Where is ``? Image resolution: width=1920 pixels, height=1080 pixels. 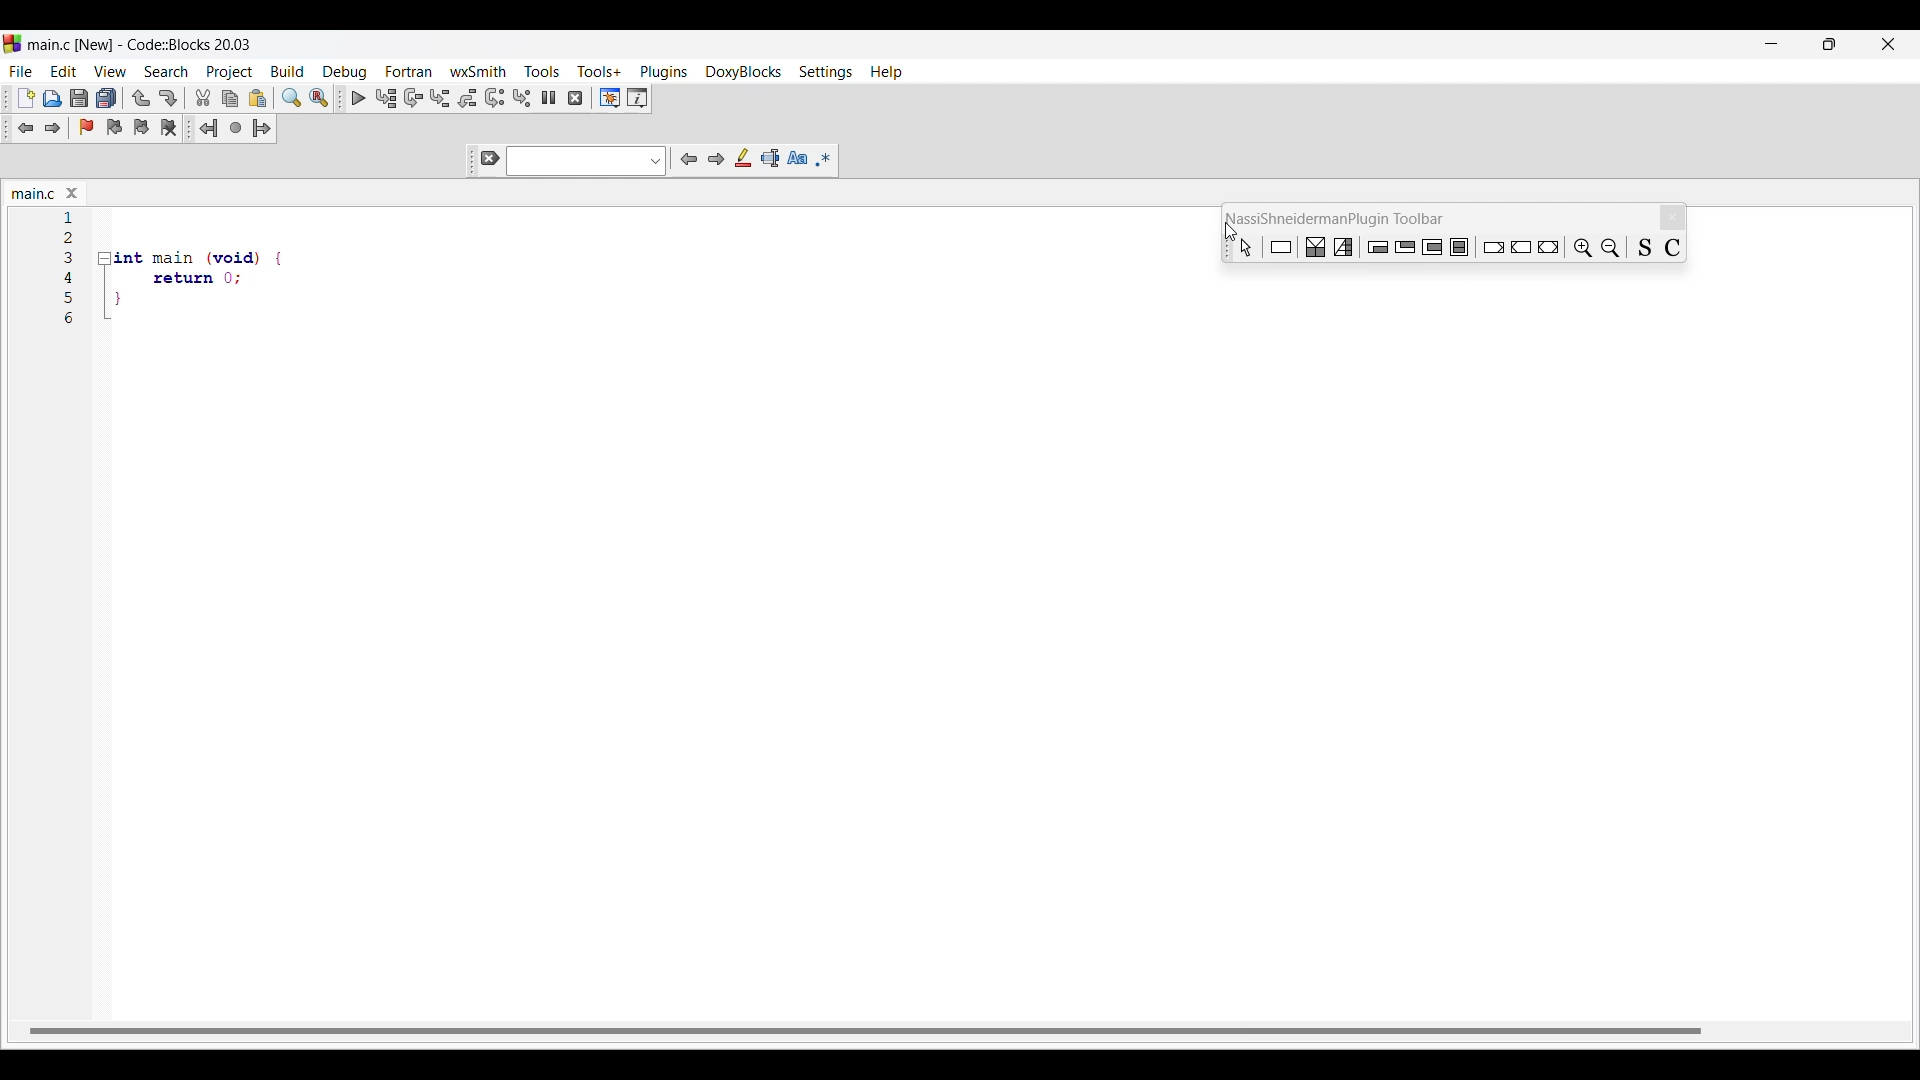
 is located at coordinates (1319, 247).